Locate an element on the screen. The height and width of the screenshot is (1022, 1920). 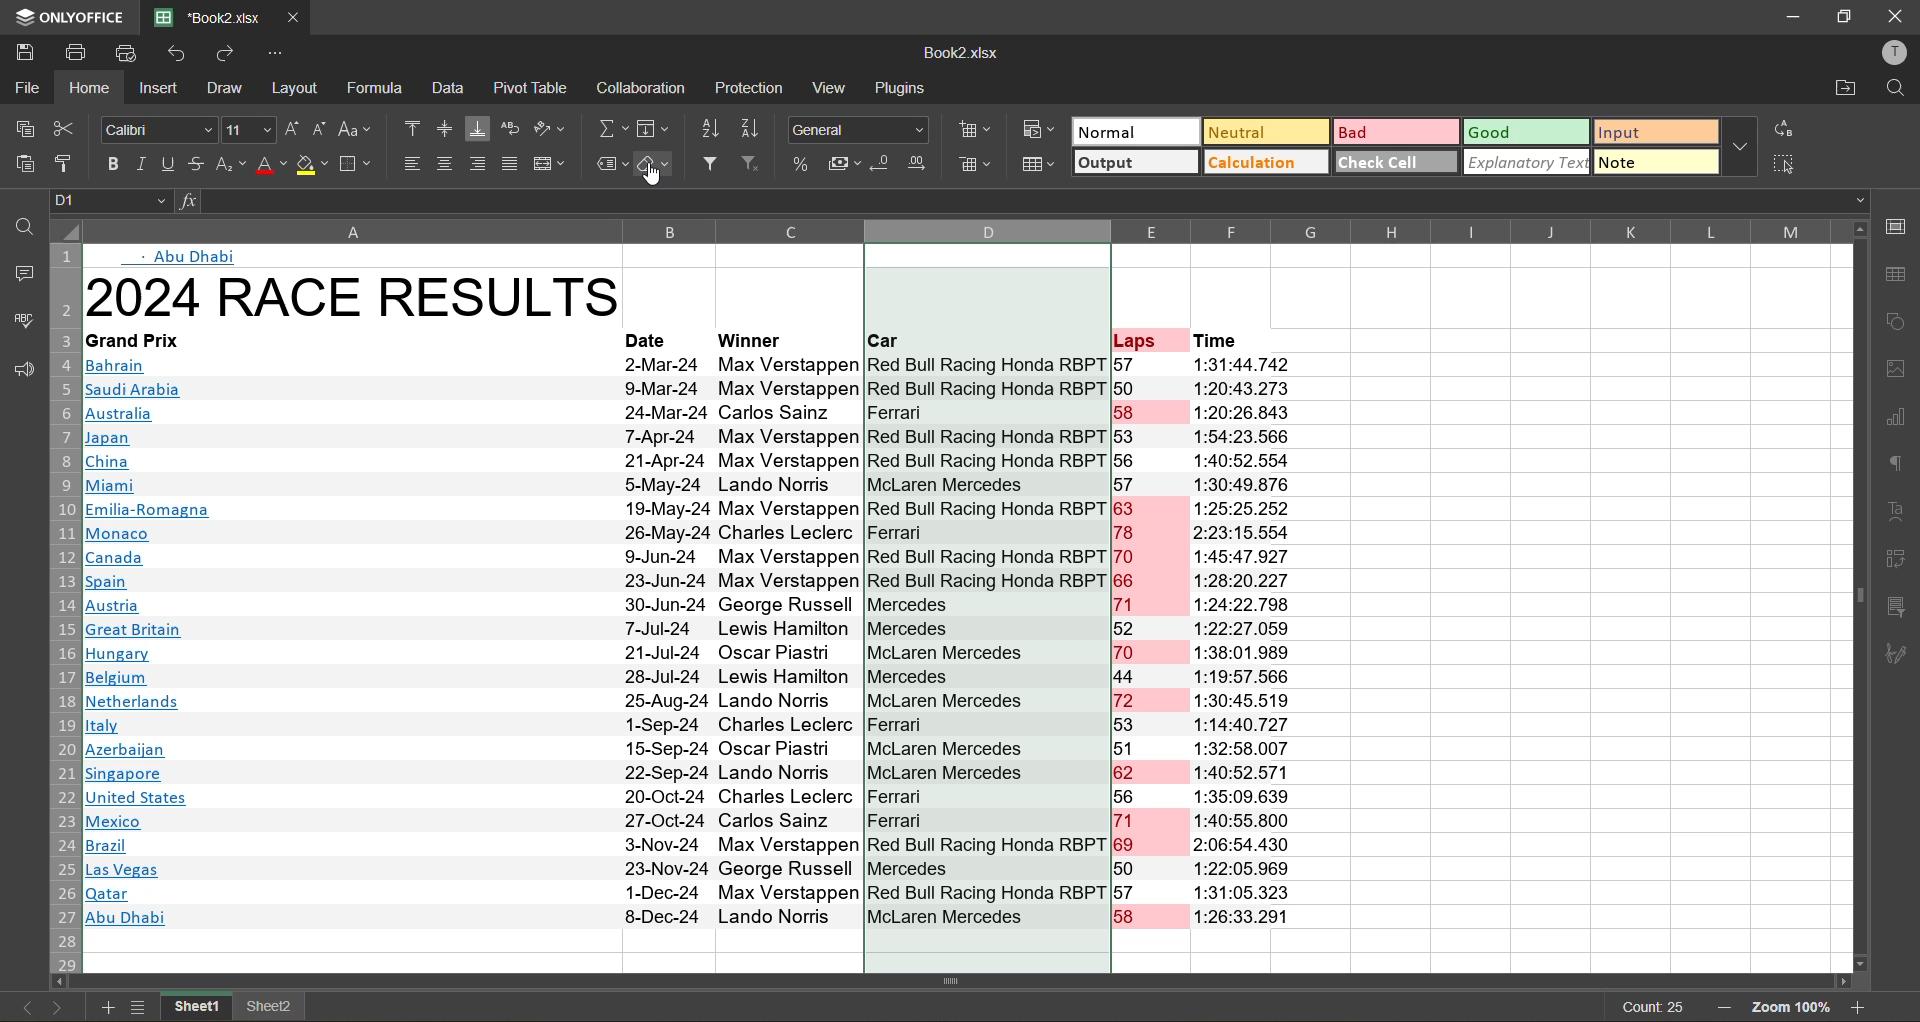
select all is located at coordinates (1783, 162).